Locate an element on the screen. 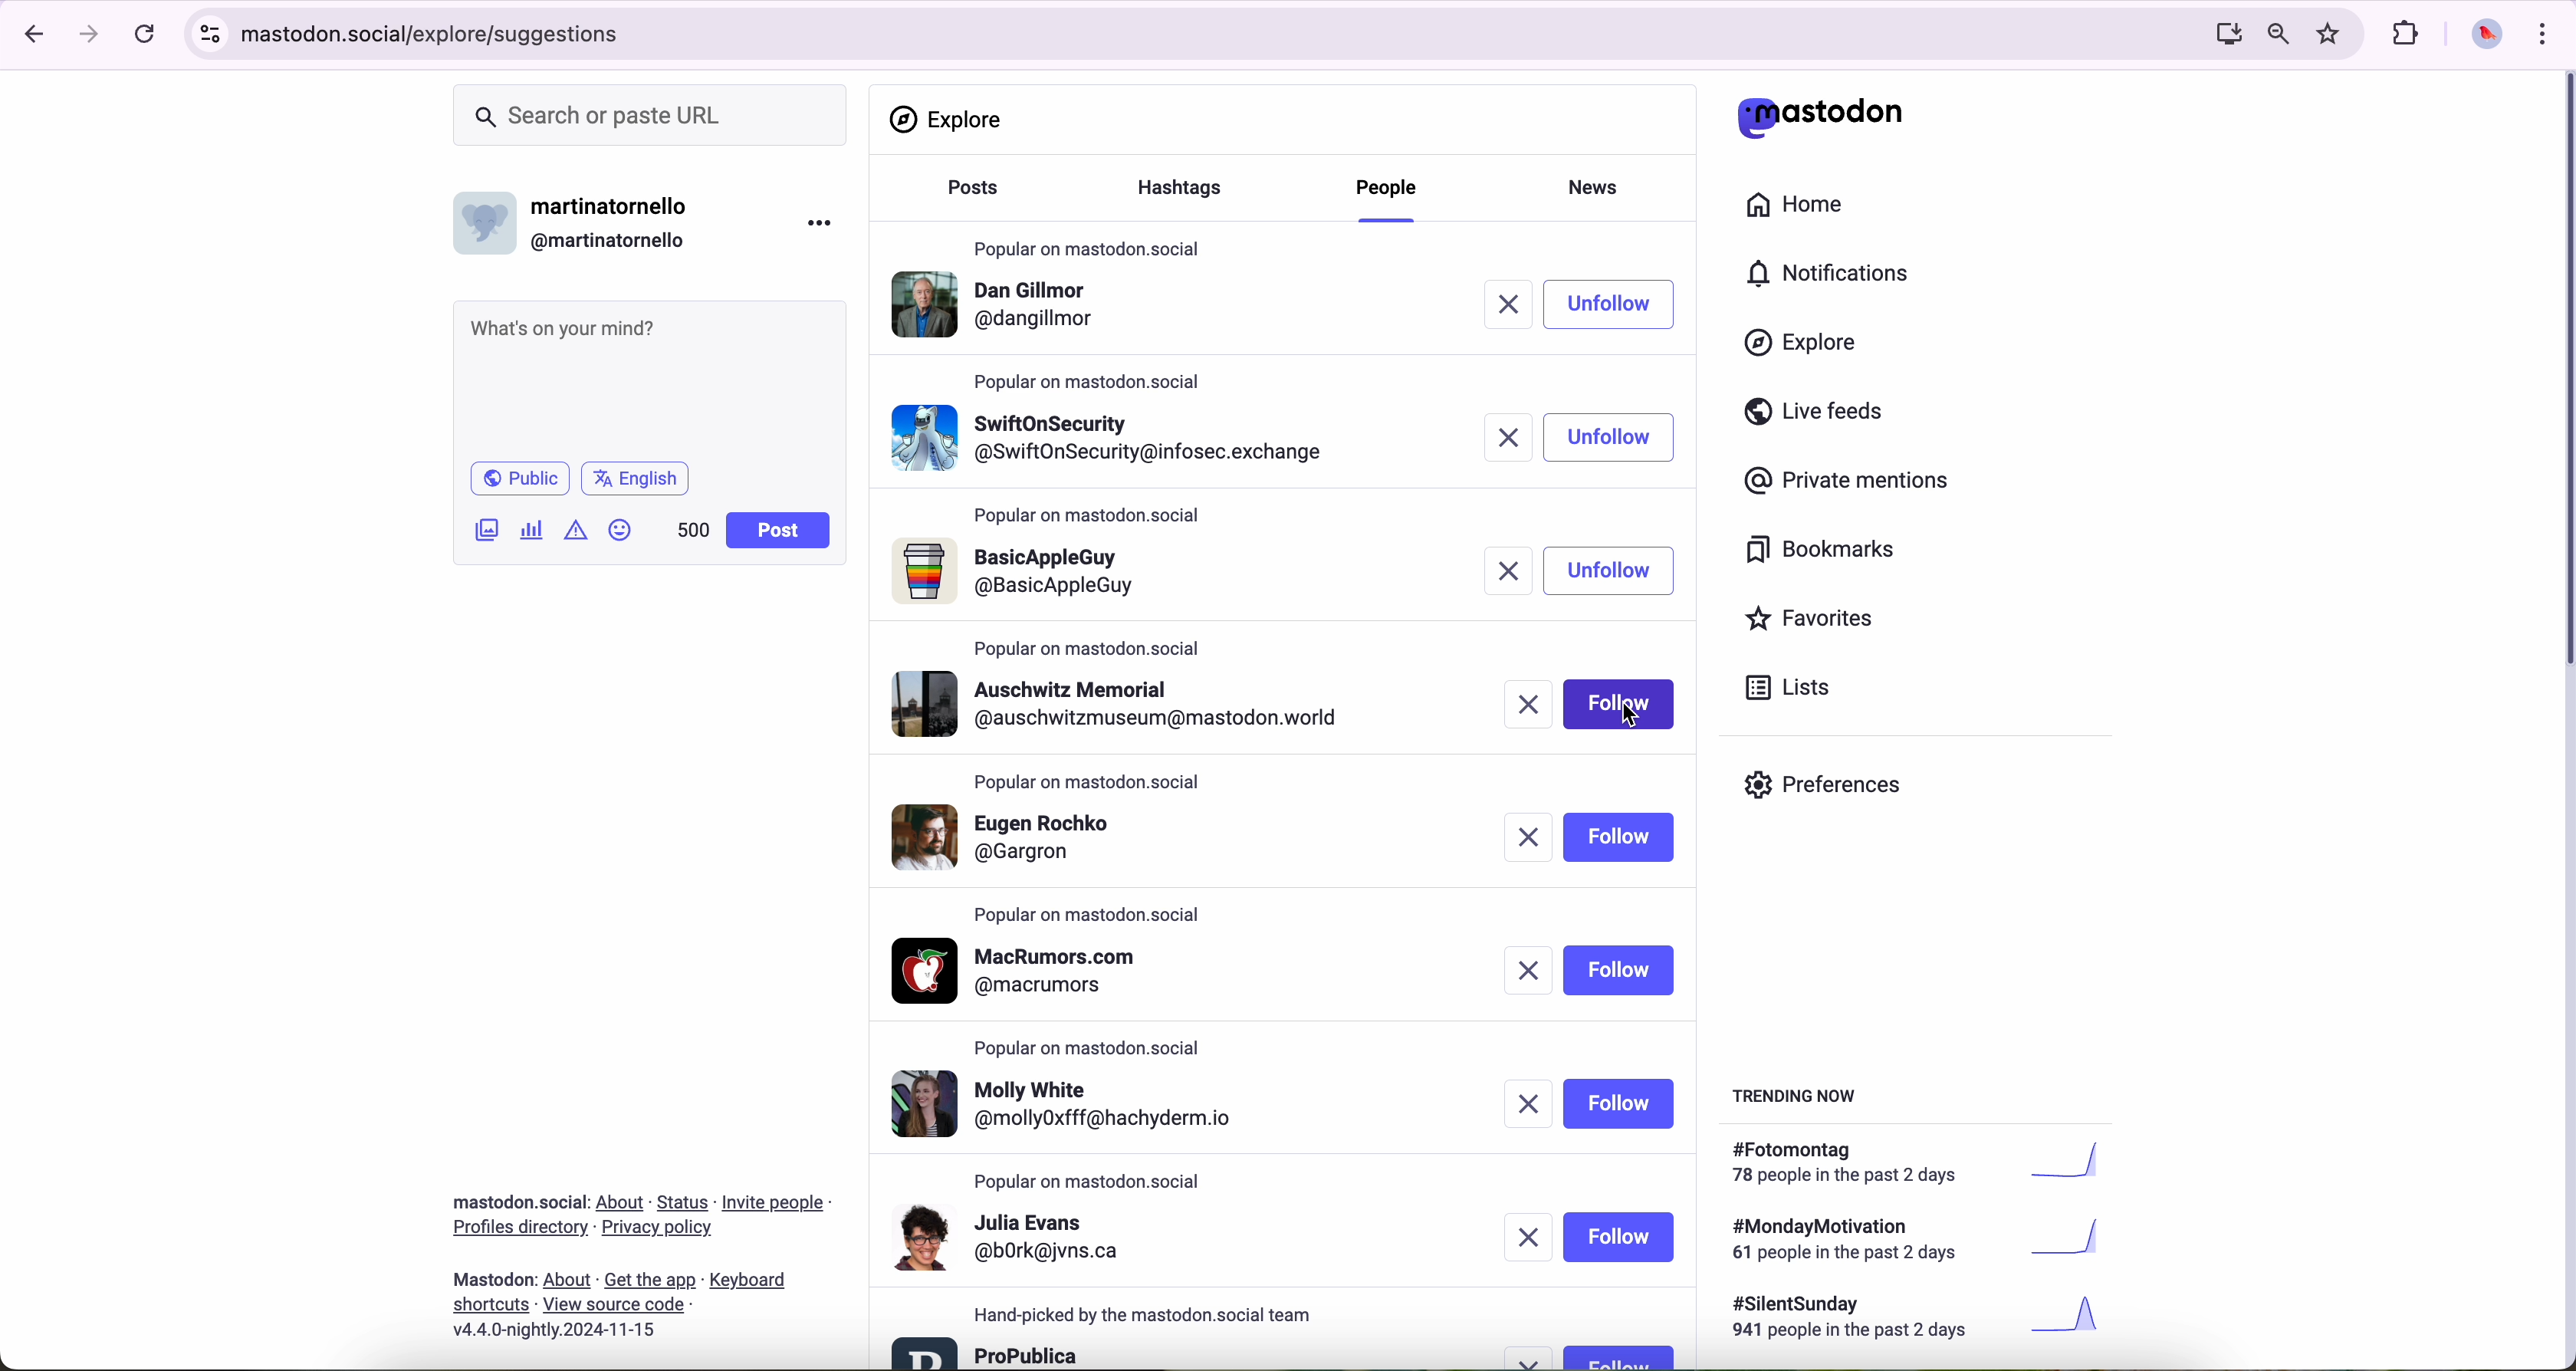  follow button is located at coordinates (1618, 1356).